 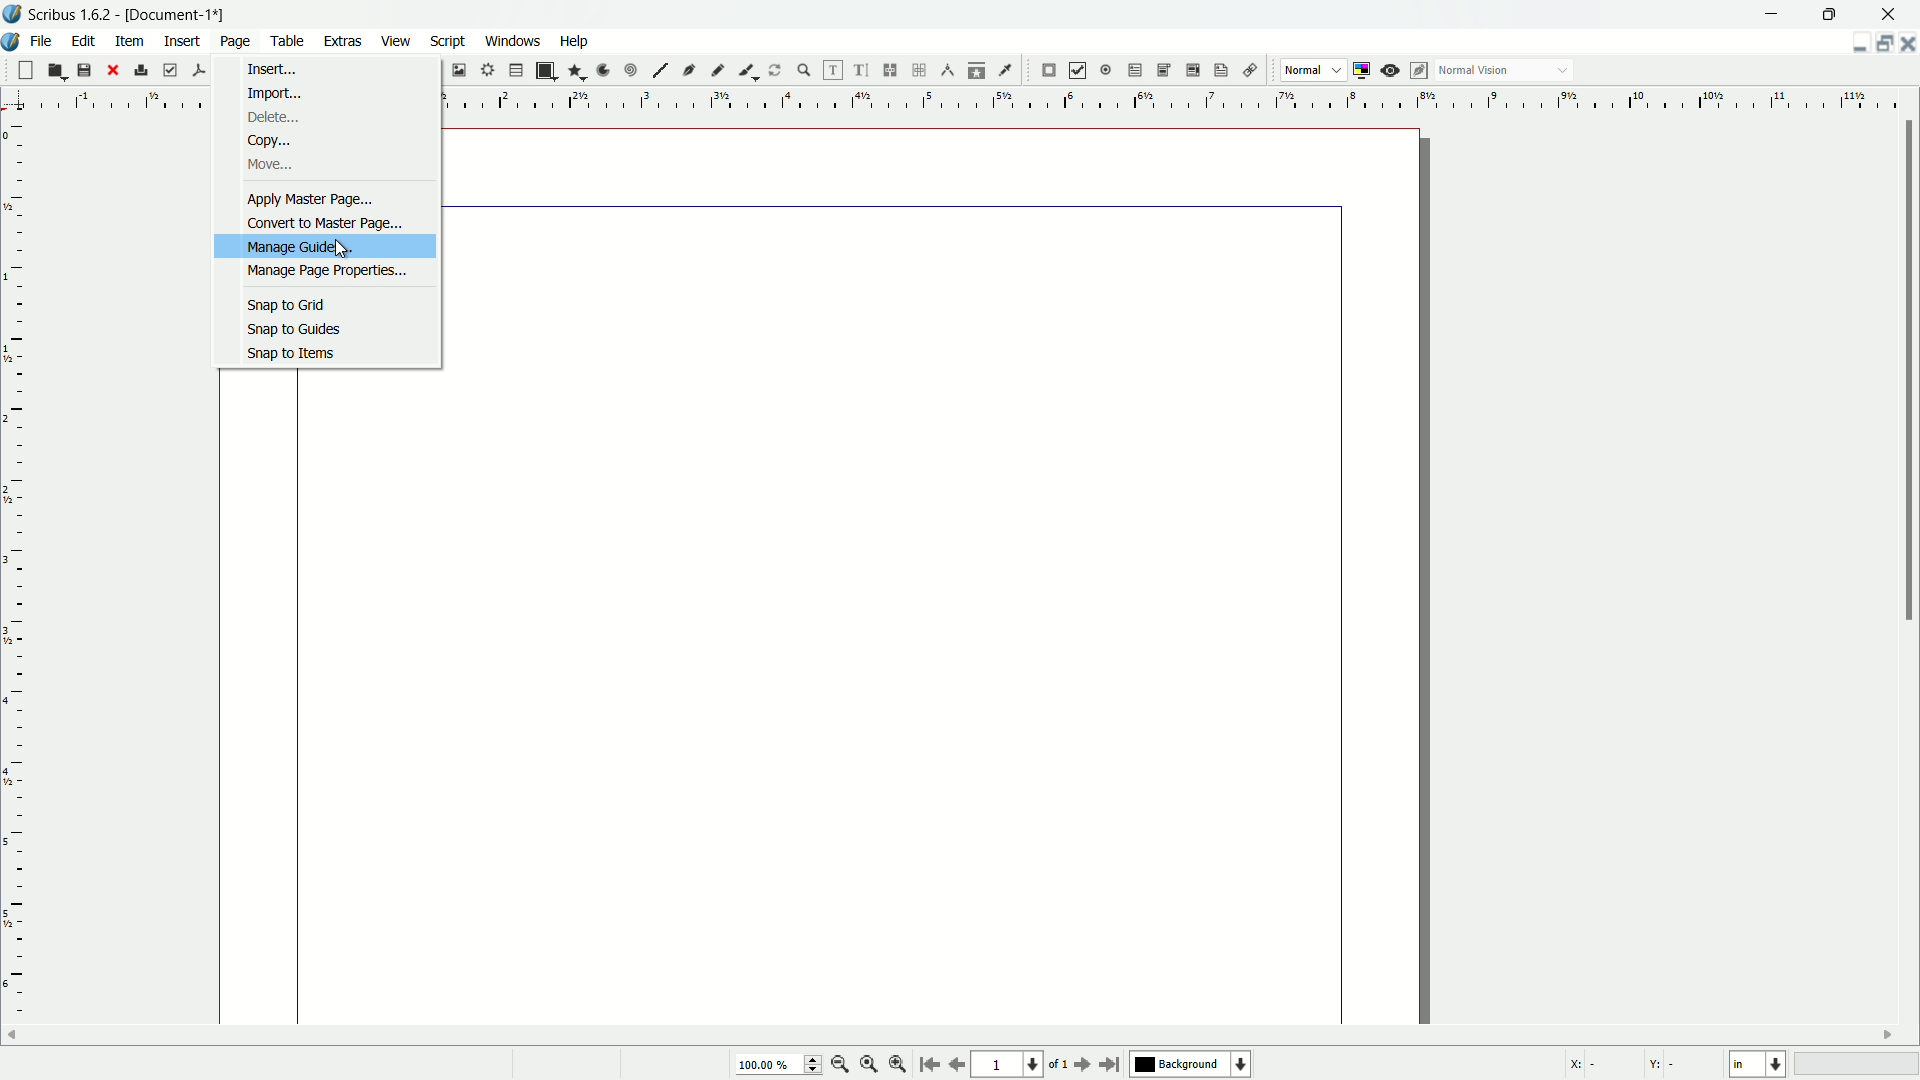 I want to click on insert menu, so click(x=183, y=40).